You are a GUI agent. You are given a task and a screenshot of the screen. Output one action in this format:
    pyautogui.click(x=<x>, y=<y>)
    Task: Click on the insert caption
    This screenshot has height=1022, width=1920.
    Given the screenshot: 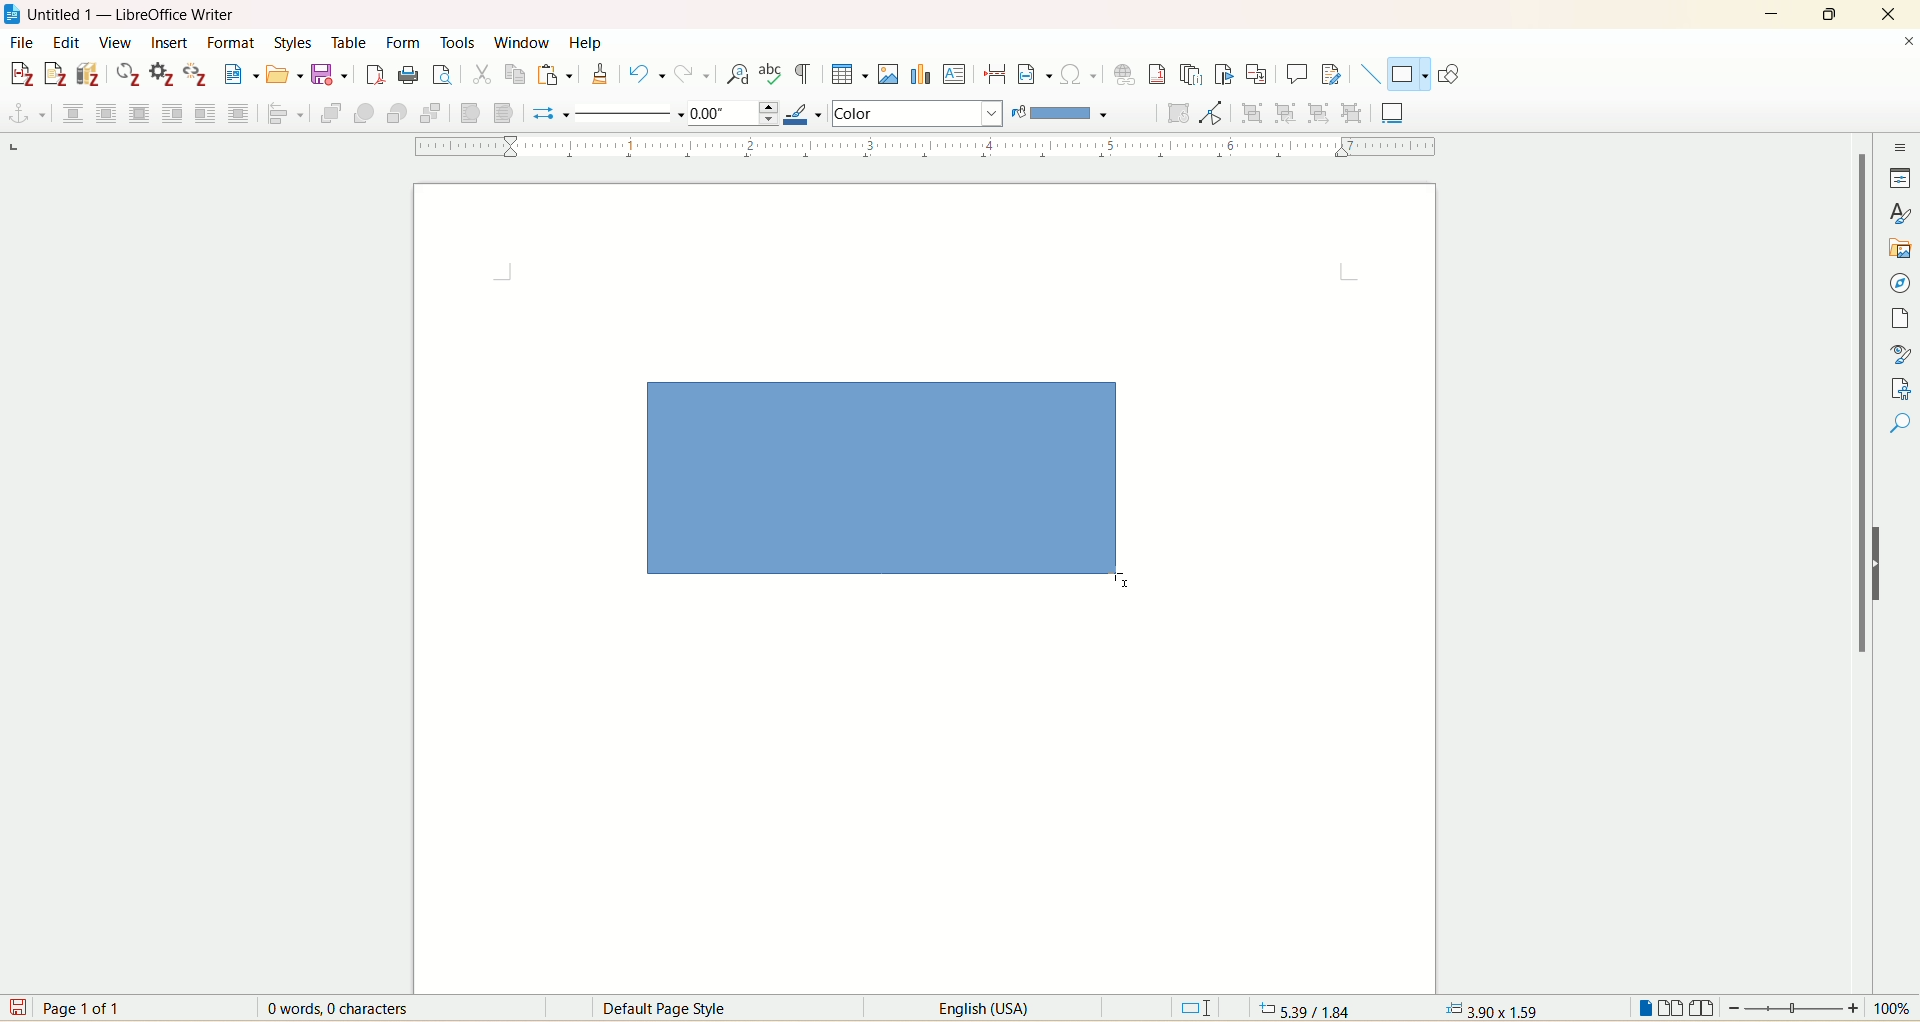 What is the action you would take?
    pyautogui.click(x=1393, y=110)
    